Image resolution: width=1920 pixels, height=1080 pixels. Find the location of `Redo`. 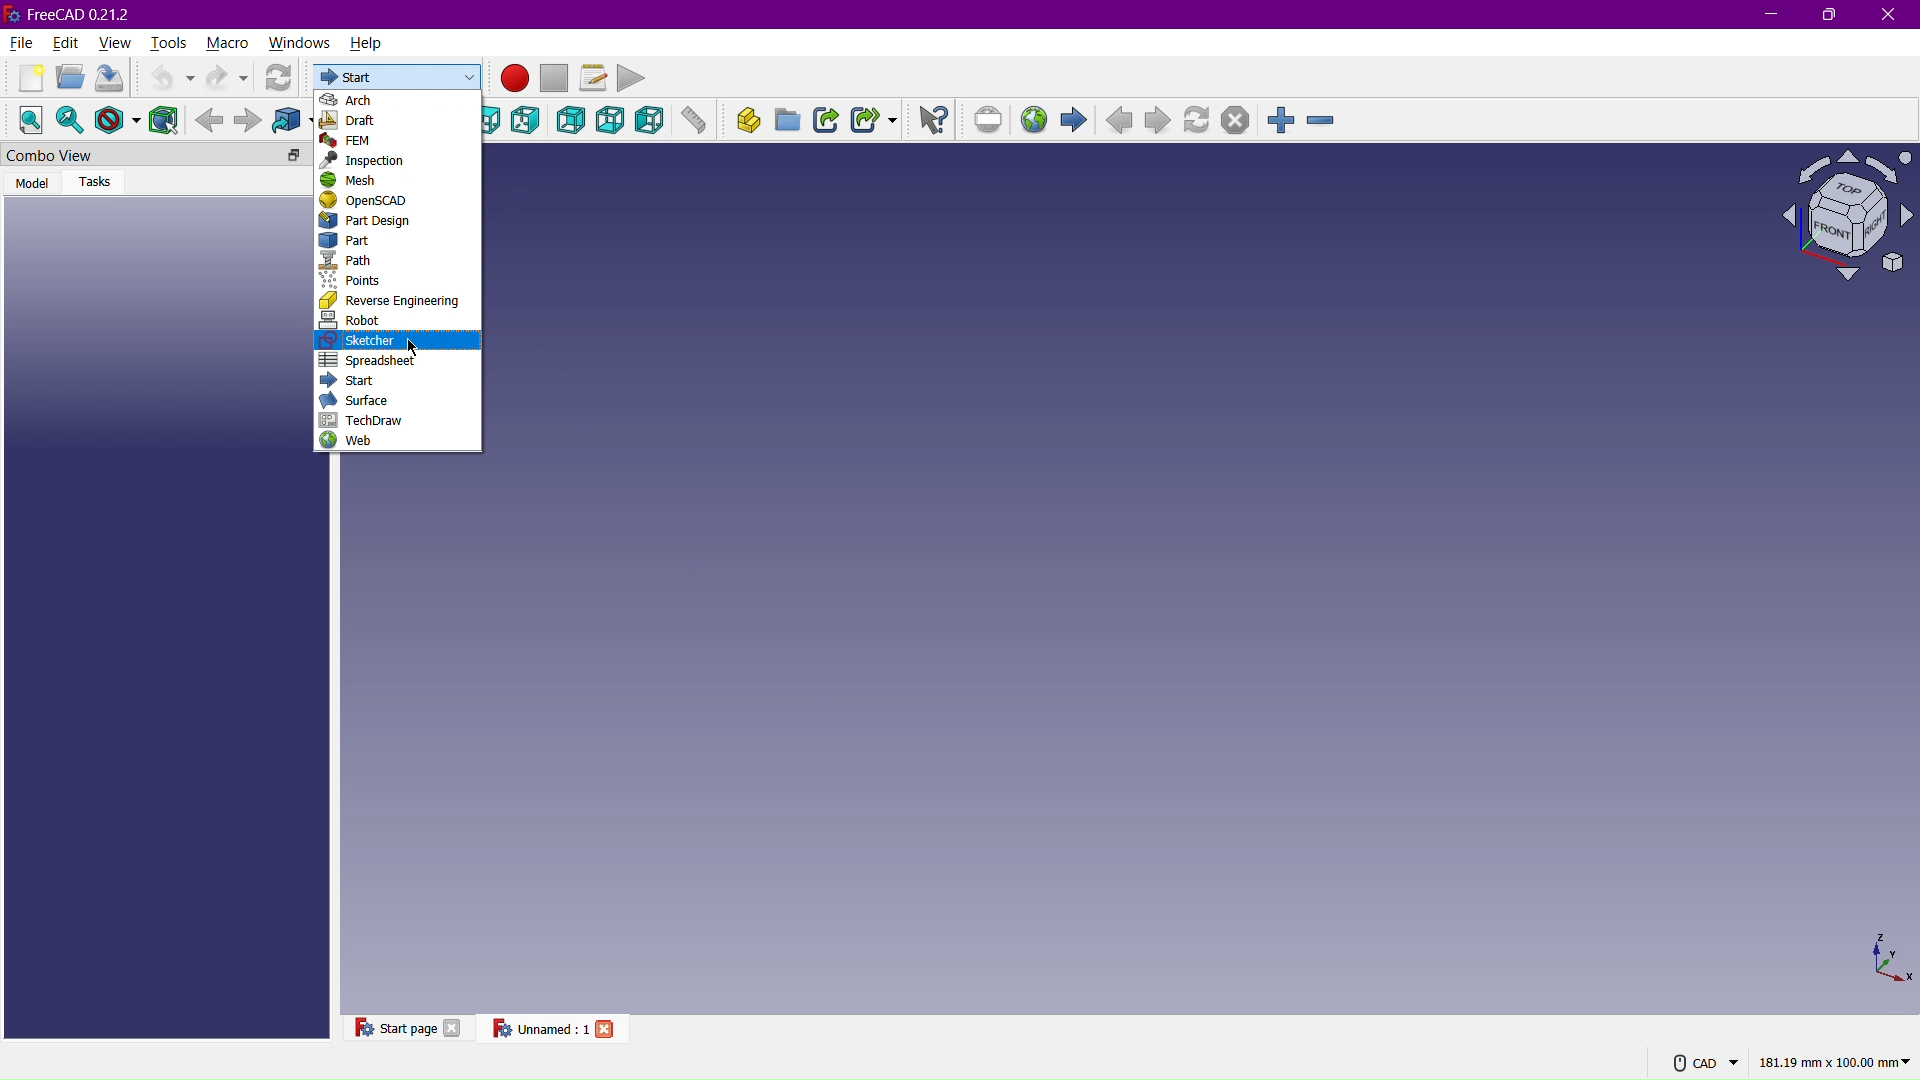

Redo is located at coordinates (229, 76).